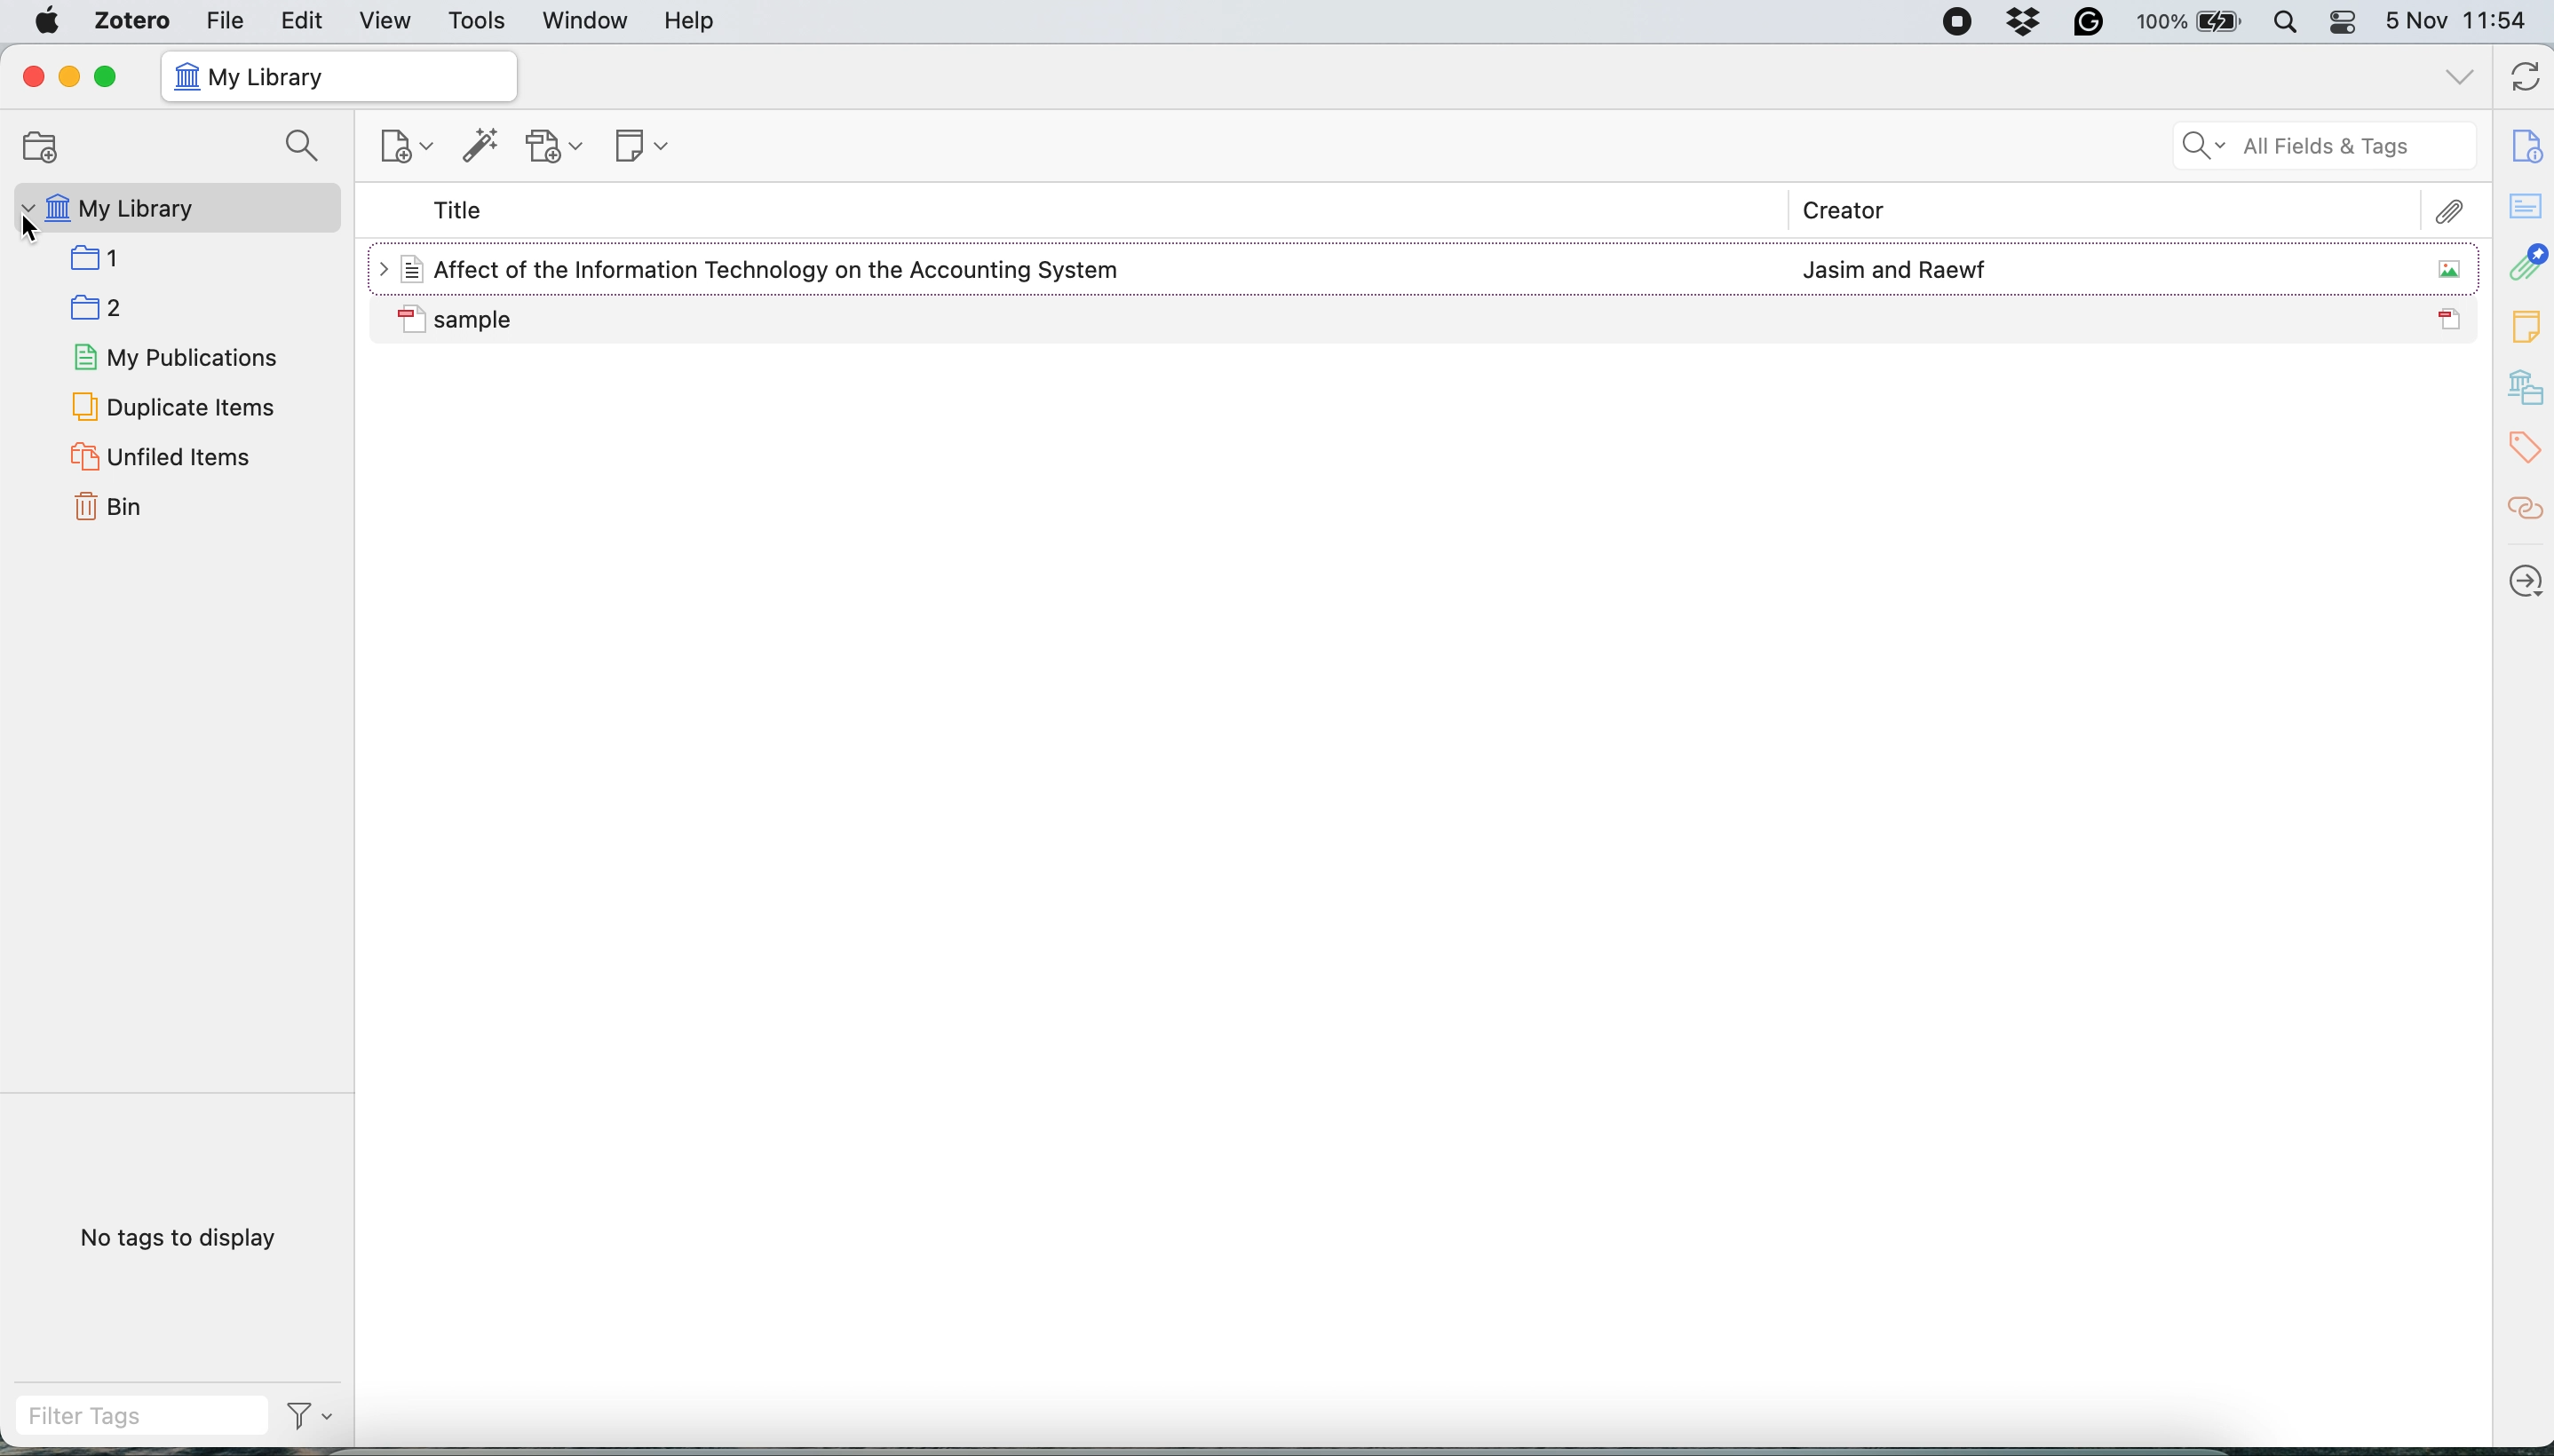 The height and width of the screenshot is (1456, 2554). What do you see at coordinates (483, 142) in the screenshot?
I see `add item by identifier` at bounding box center [483, 142].